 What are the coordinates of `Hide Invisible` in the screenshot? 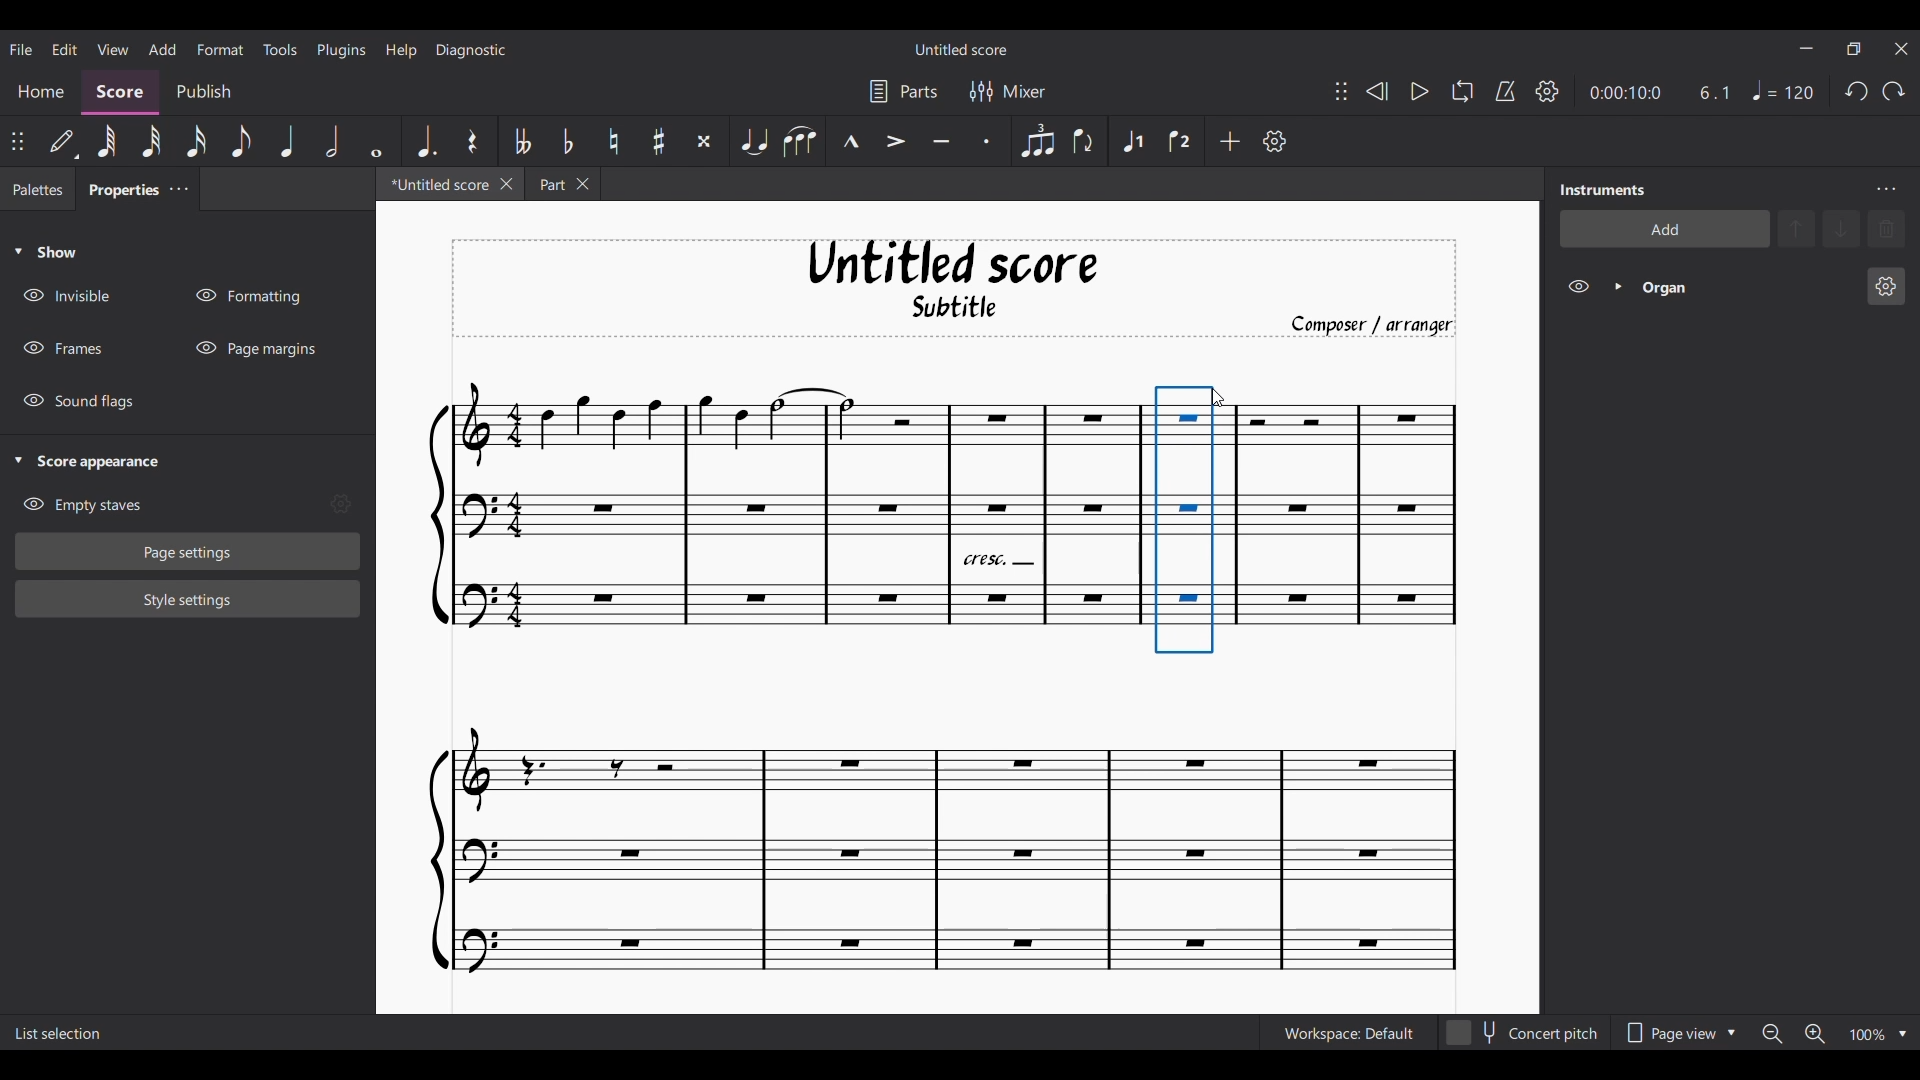 It's located at (66, 295).